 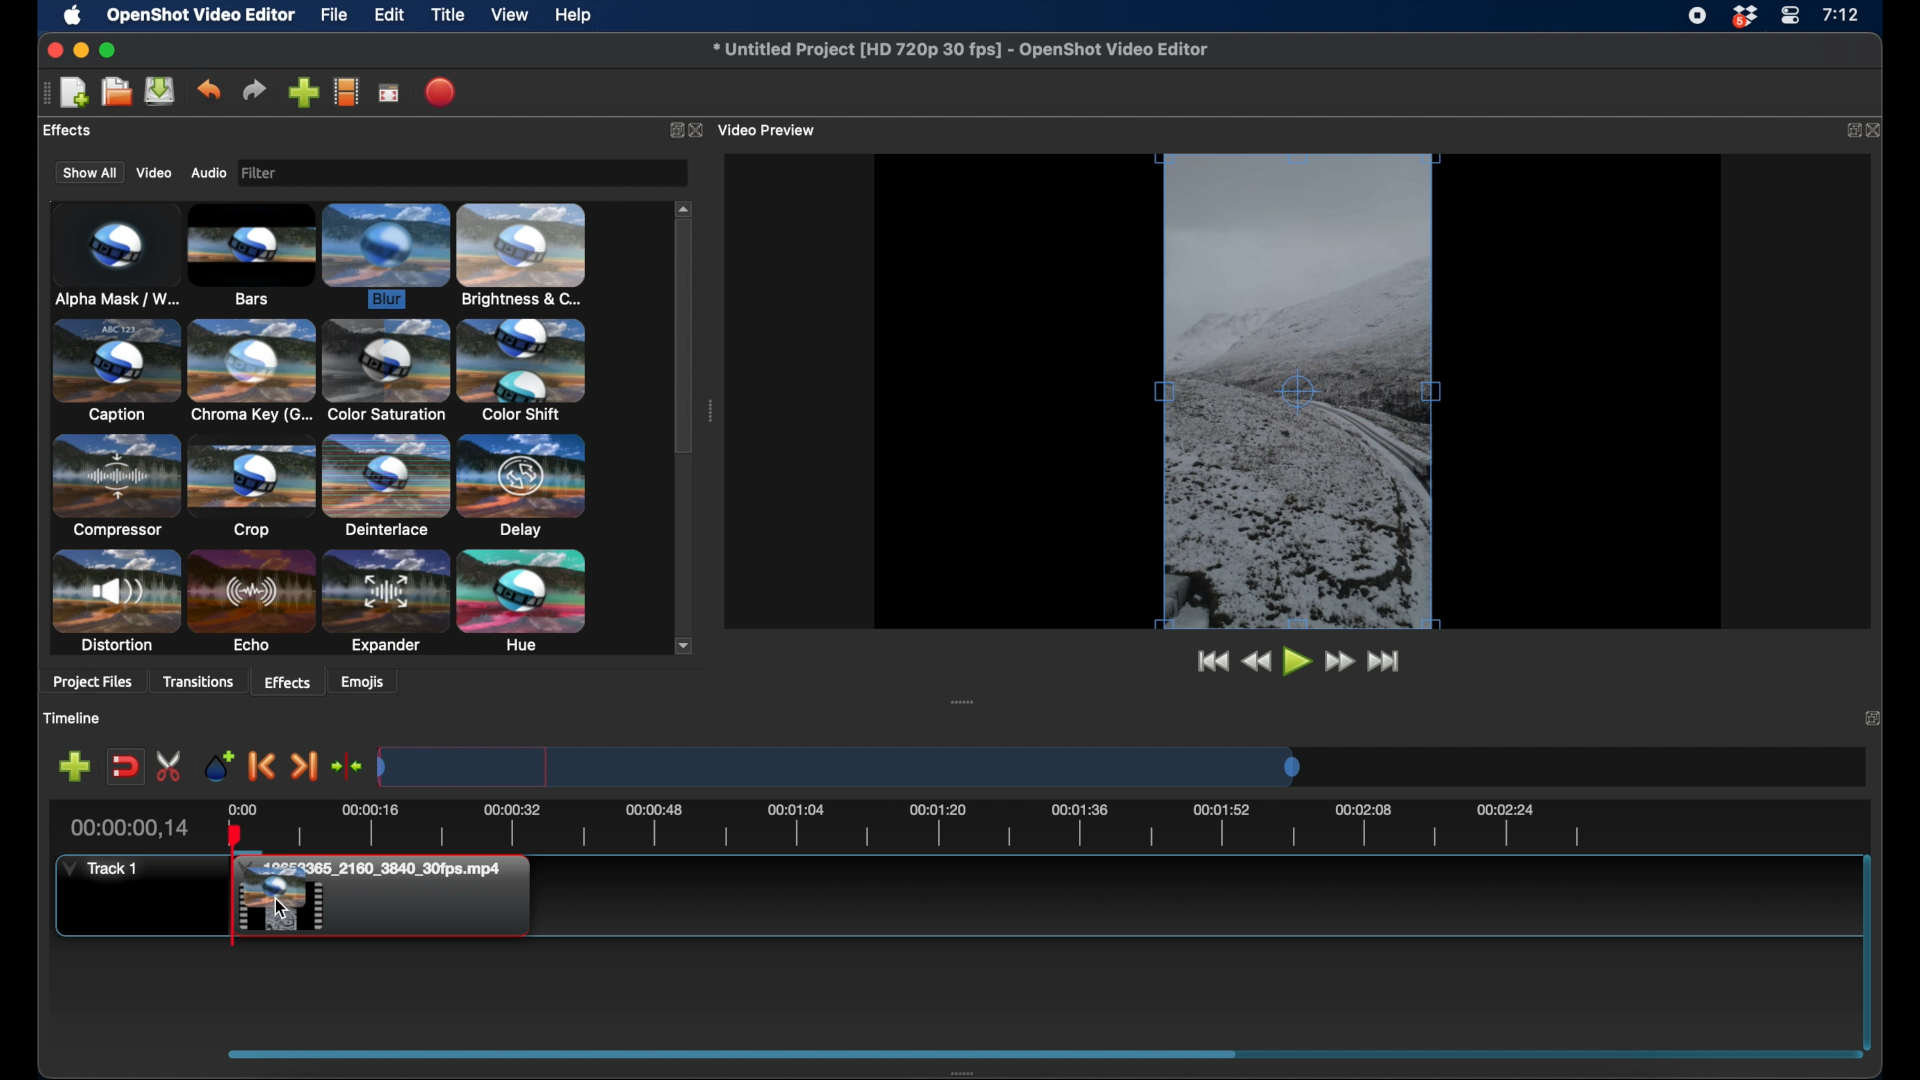 I want to click on play, so click(x=1298, y=664).